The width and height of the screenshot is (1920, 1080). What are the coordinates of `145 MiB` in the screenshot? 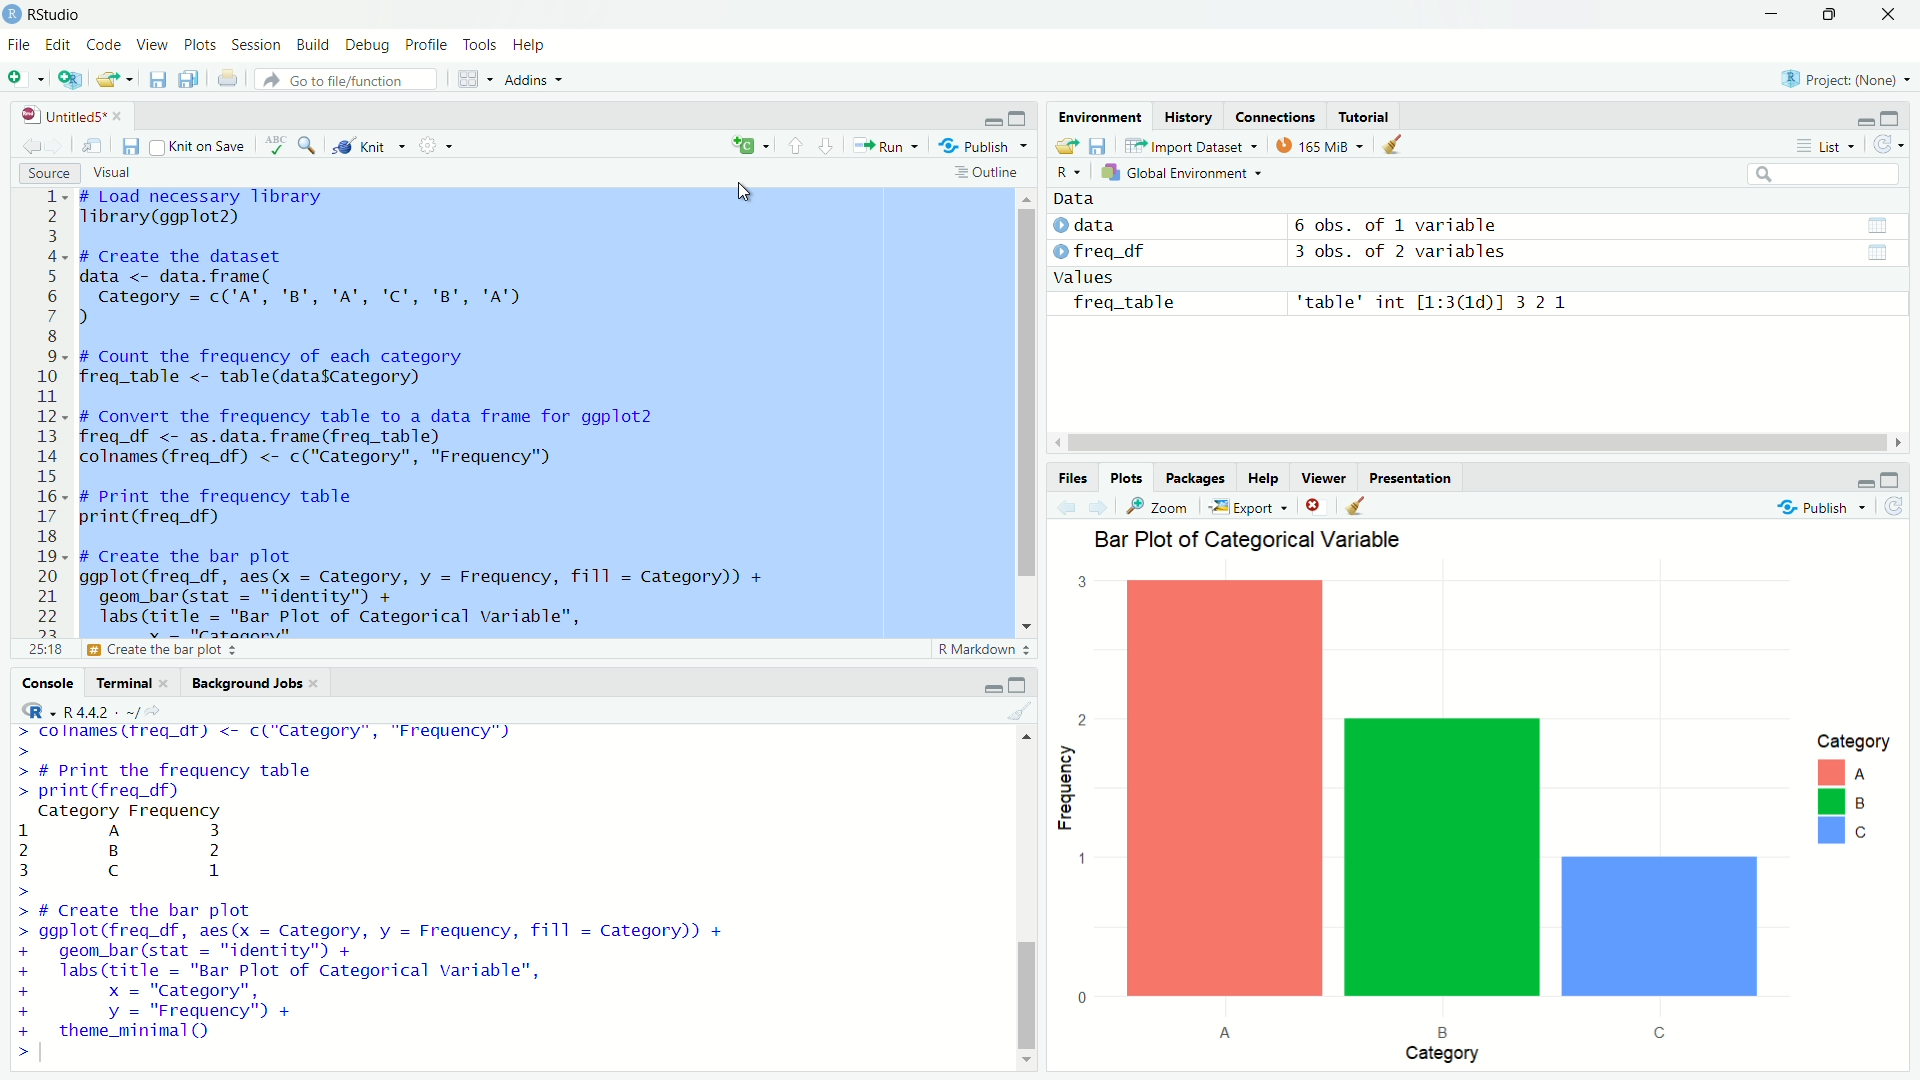 It's located at (1315, 147).